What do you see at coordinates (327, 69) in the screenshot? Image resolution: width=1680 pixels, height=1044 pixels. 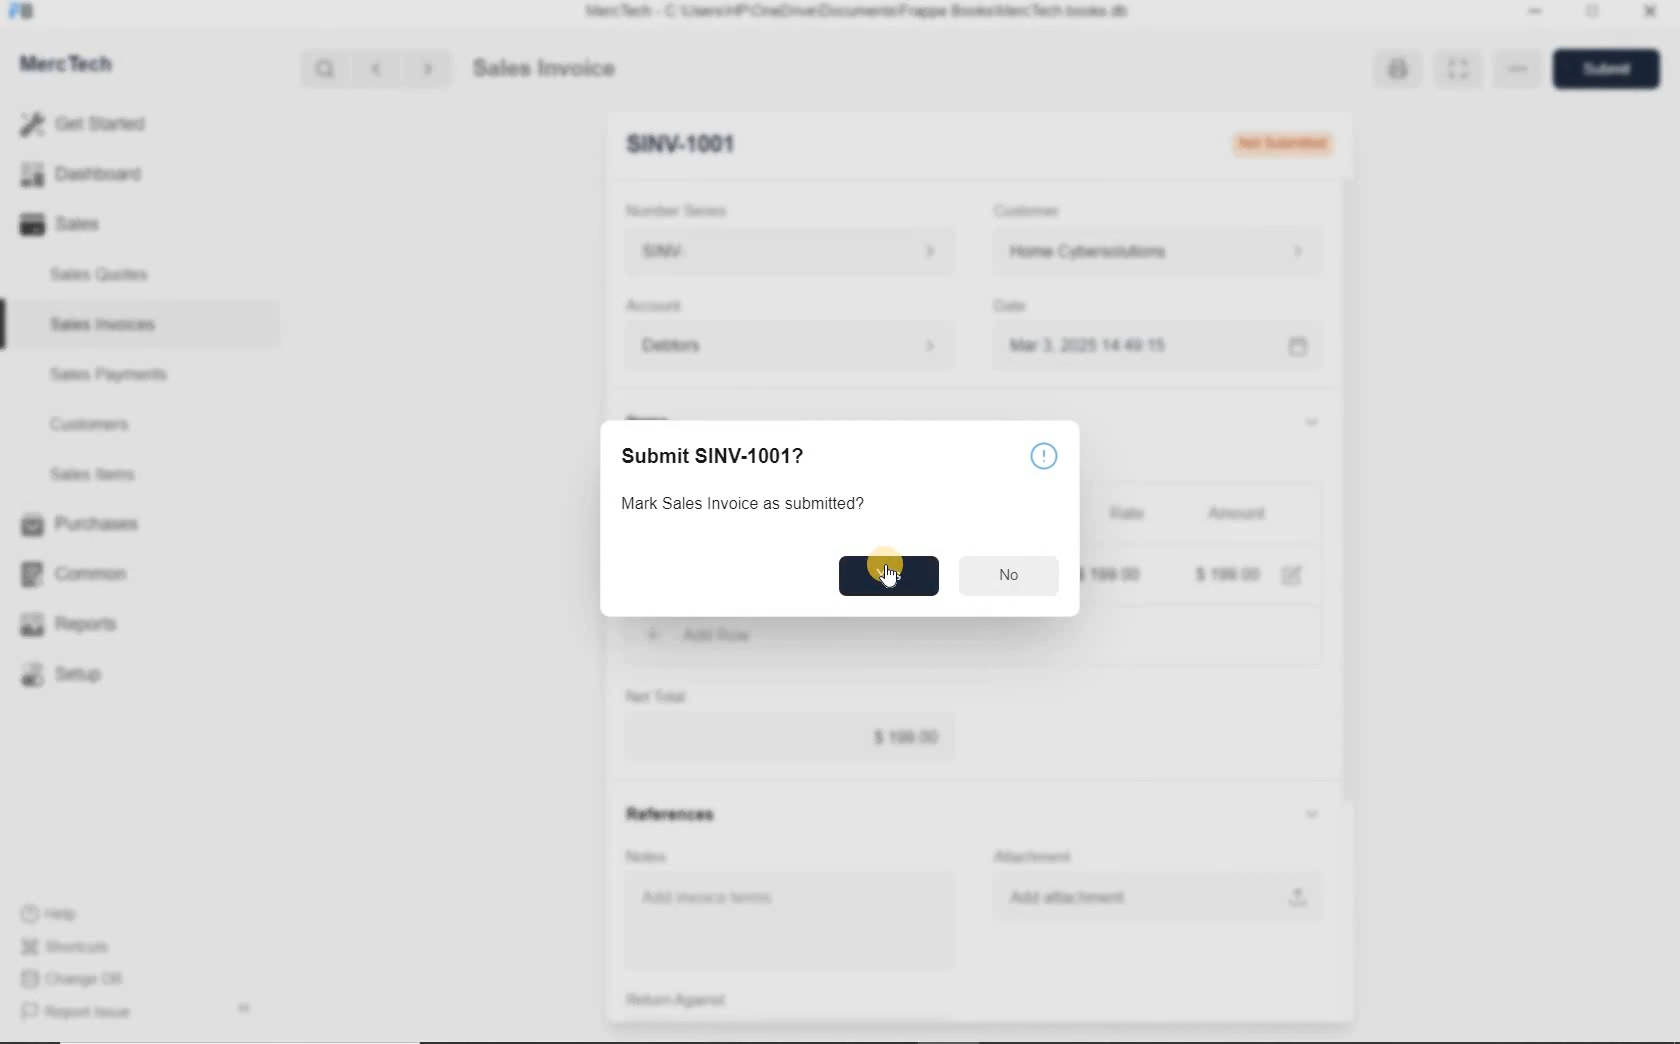 I see `Search` at bounding box center [327, 69].